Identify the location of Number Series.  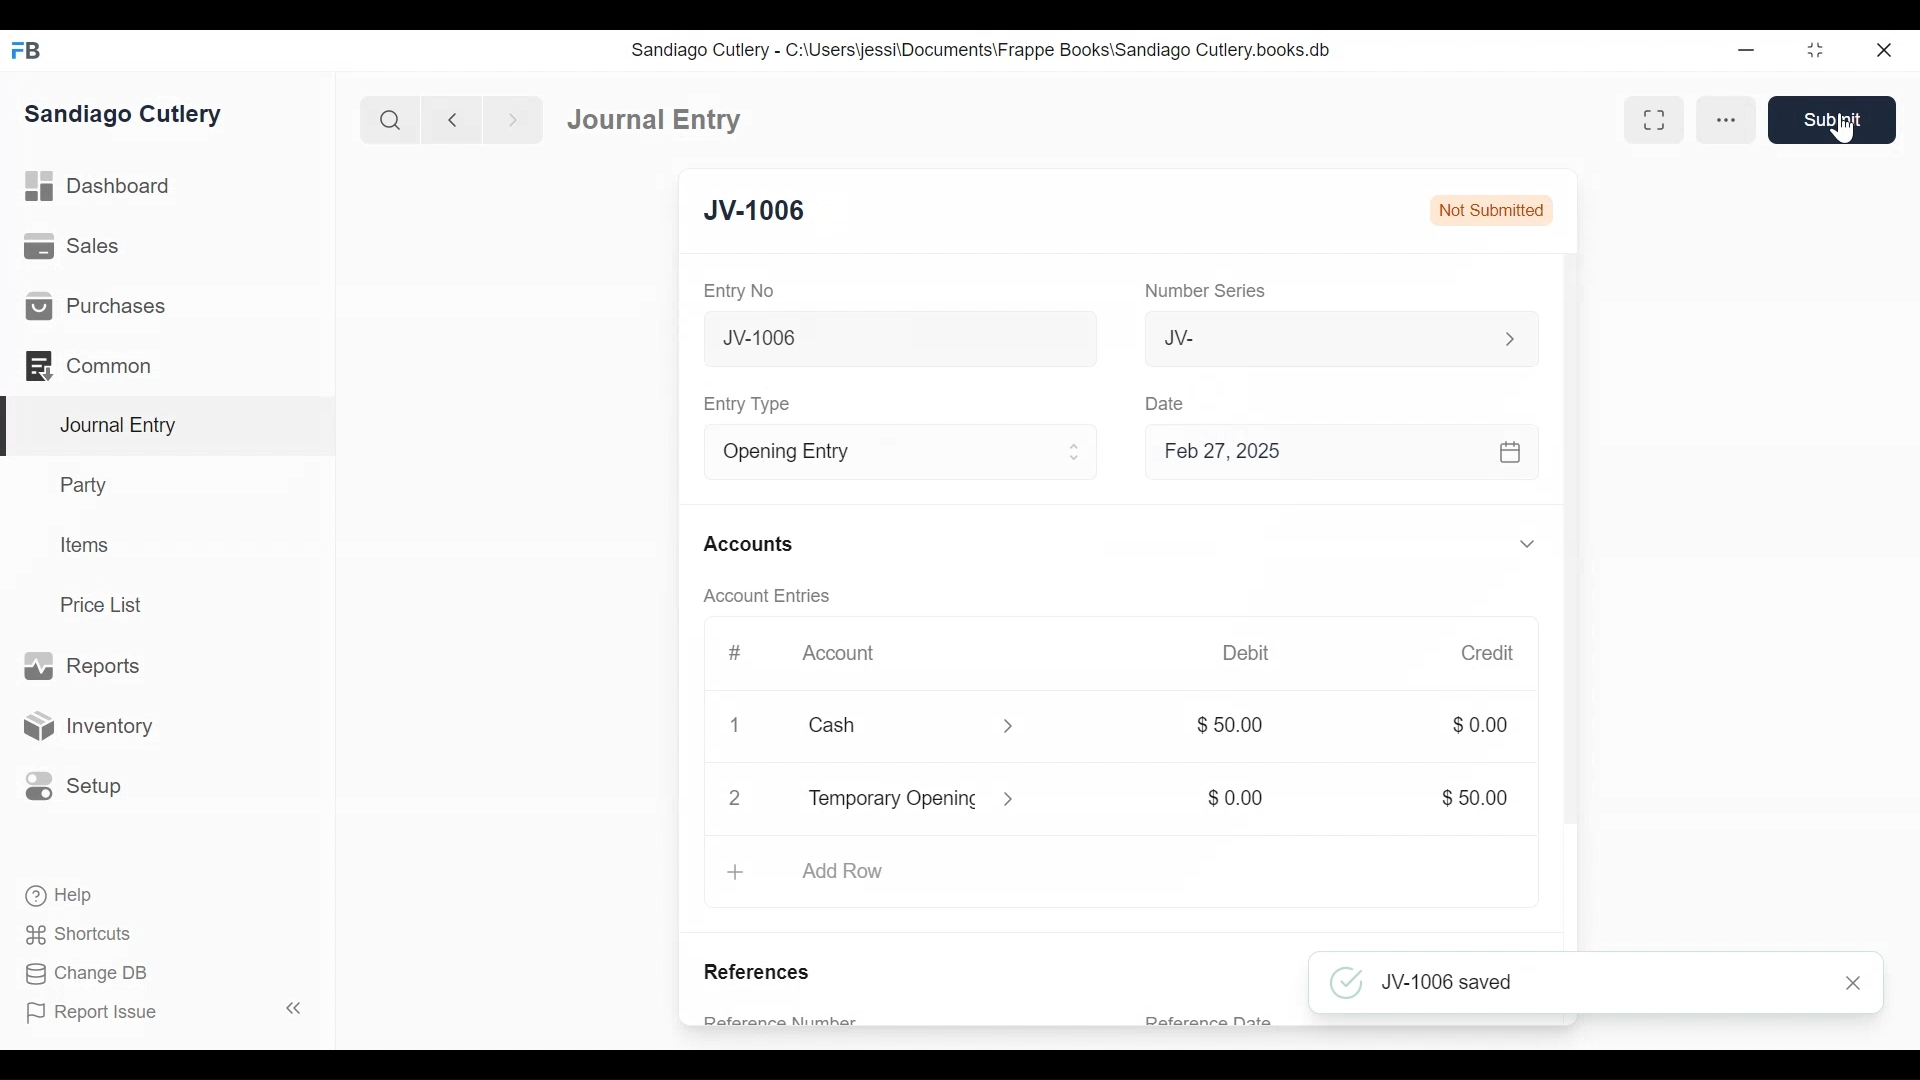
(1203, 292).